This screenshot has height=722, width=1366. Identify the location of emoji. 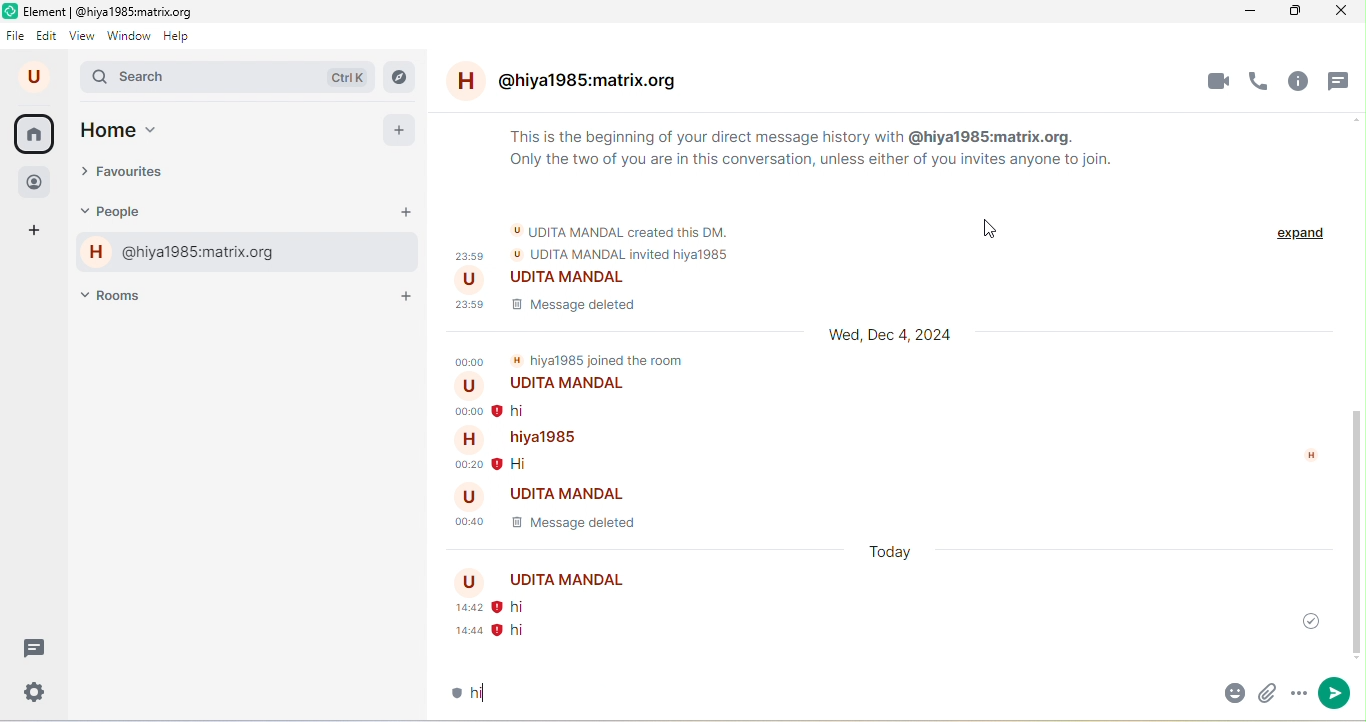
(1223, 693).